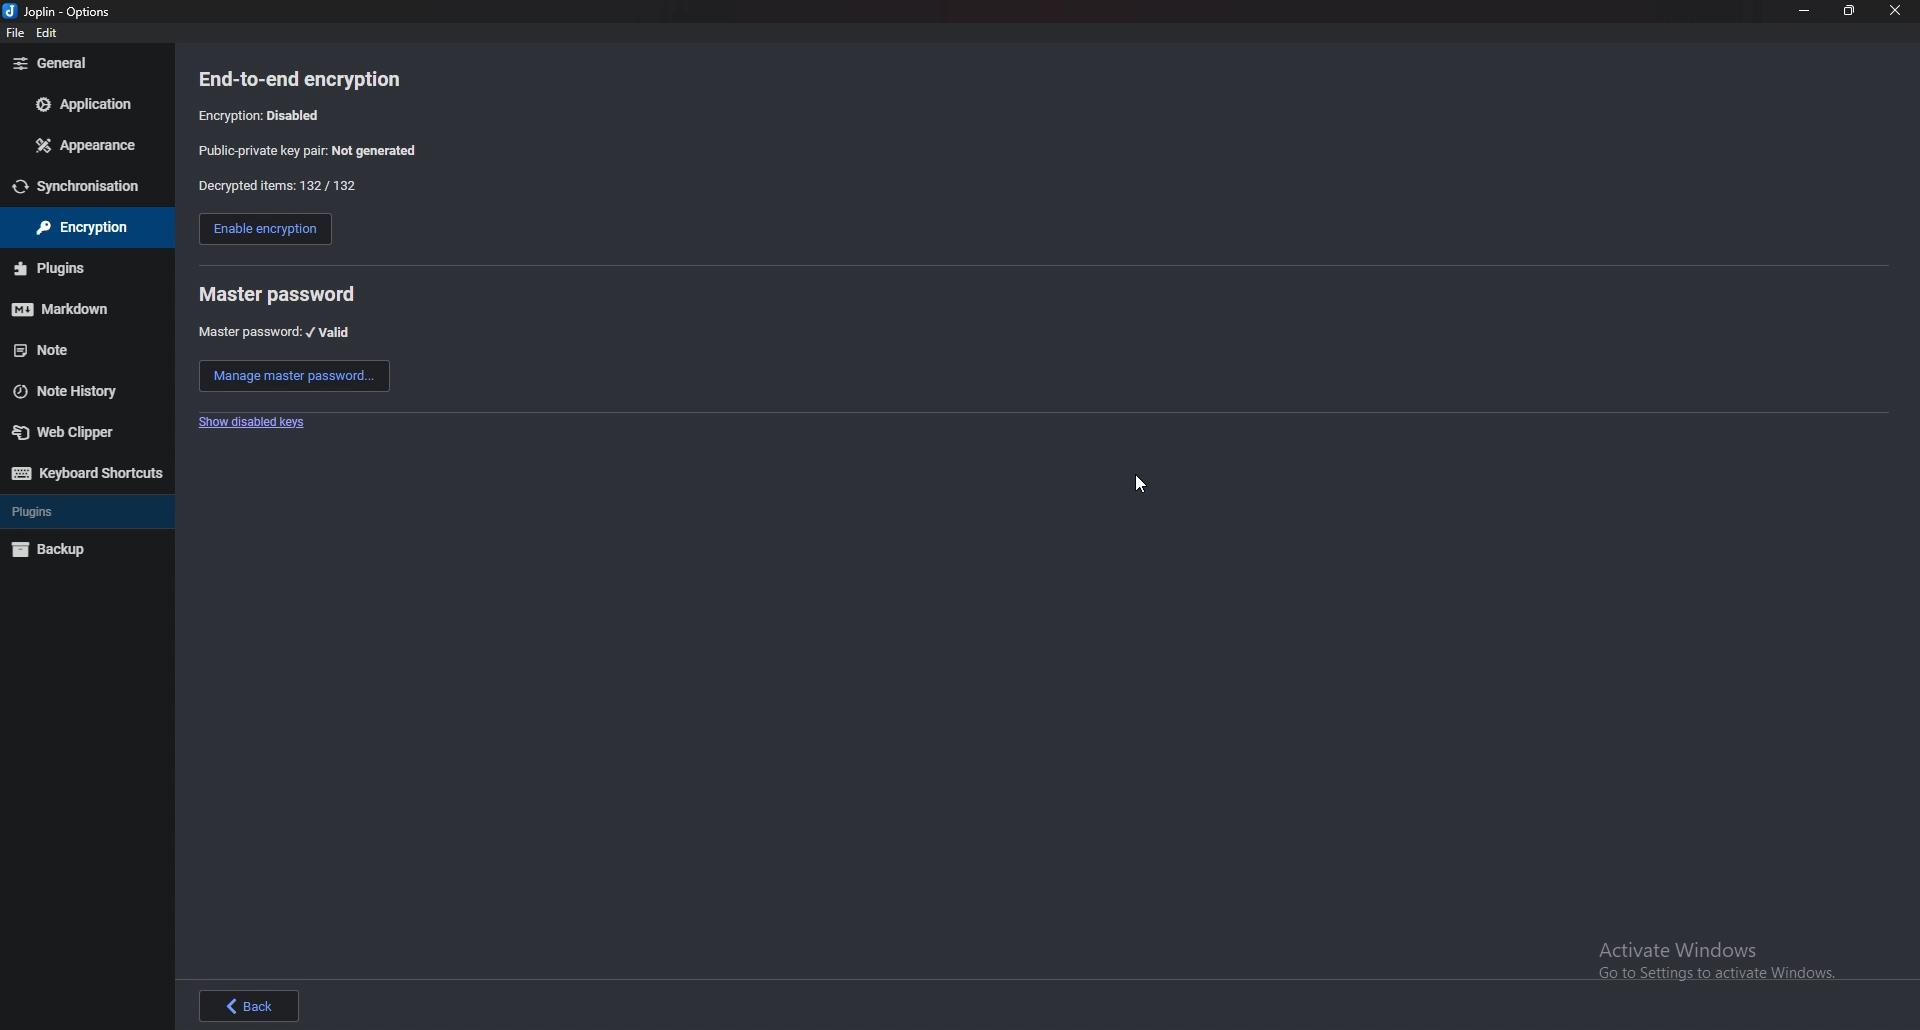  I want to click on note history, so click(81, 390).